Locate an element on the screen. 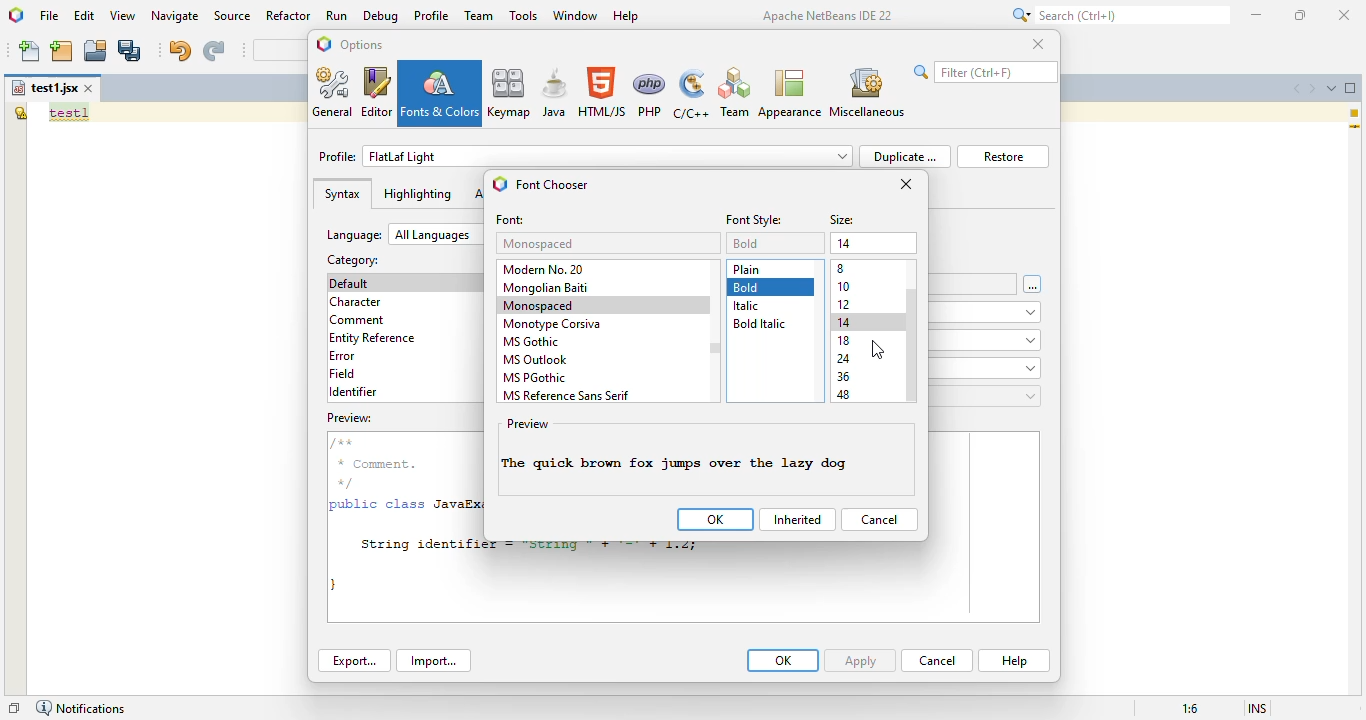 This screenshot has width=1366, height=720. comment is located at coordinates (359, 320).